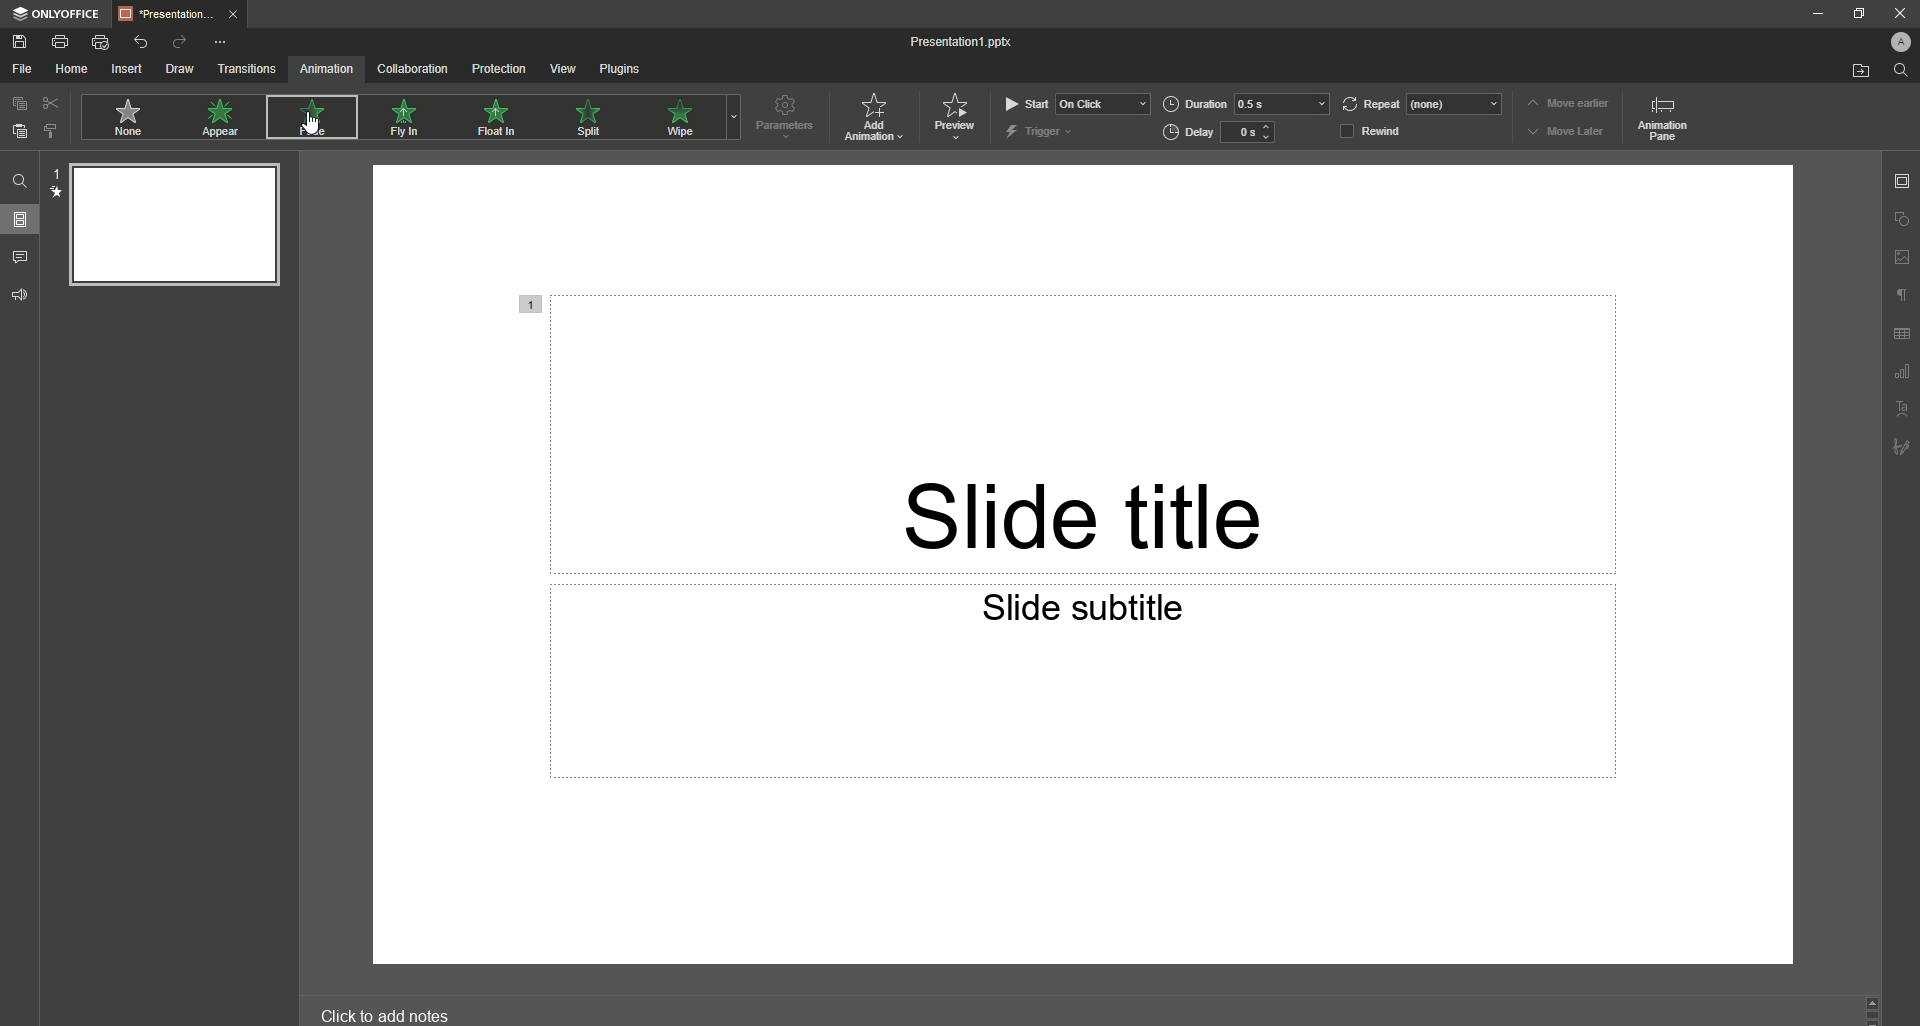 The height and width of the screenshot is (1026, 1920). Describe the element at coordinates (176, 70) in the screenshot. I see `Draw` at that location.